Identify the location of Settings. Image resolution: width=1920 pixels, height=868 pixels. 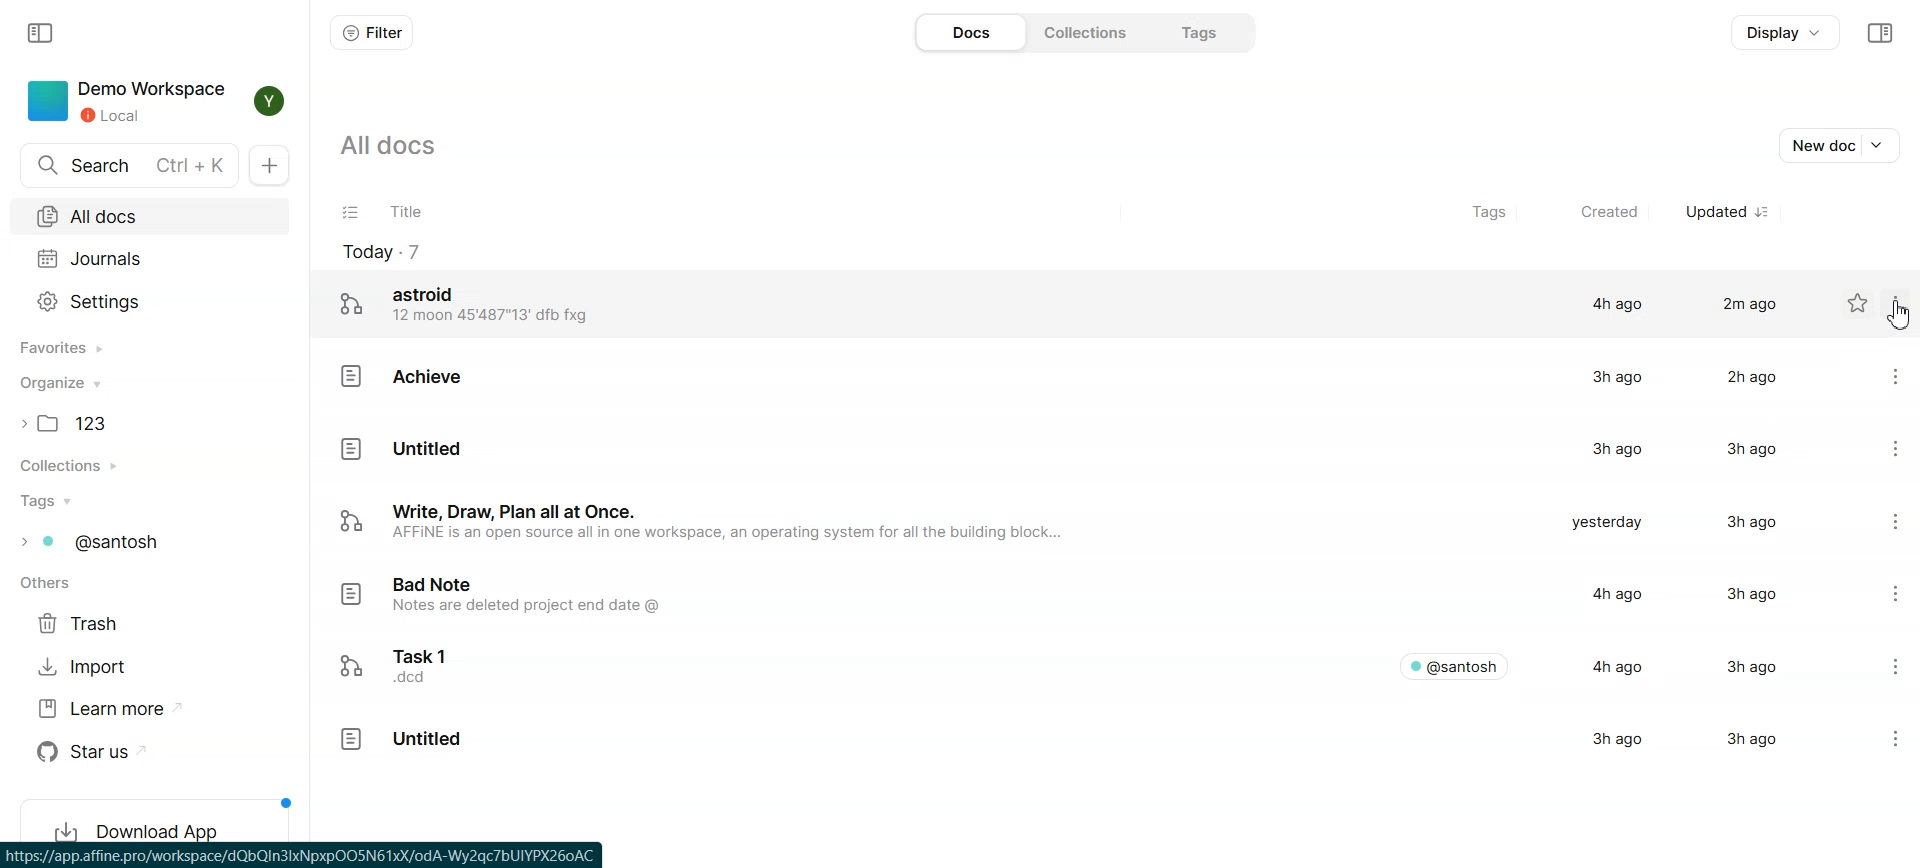
(1877, 520).